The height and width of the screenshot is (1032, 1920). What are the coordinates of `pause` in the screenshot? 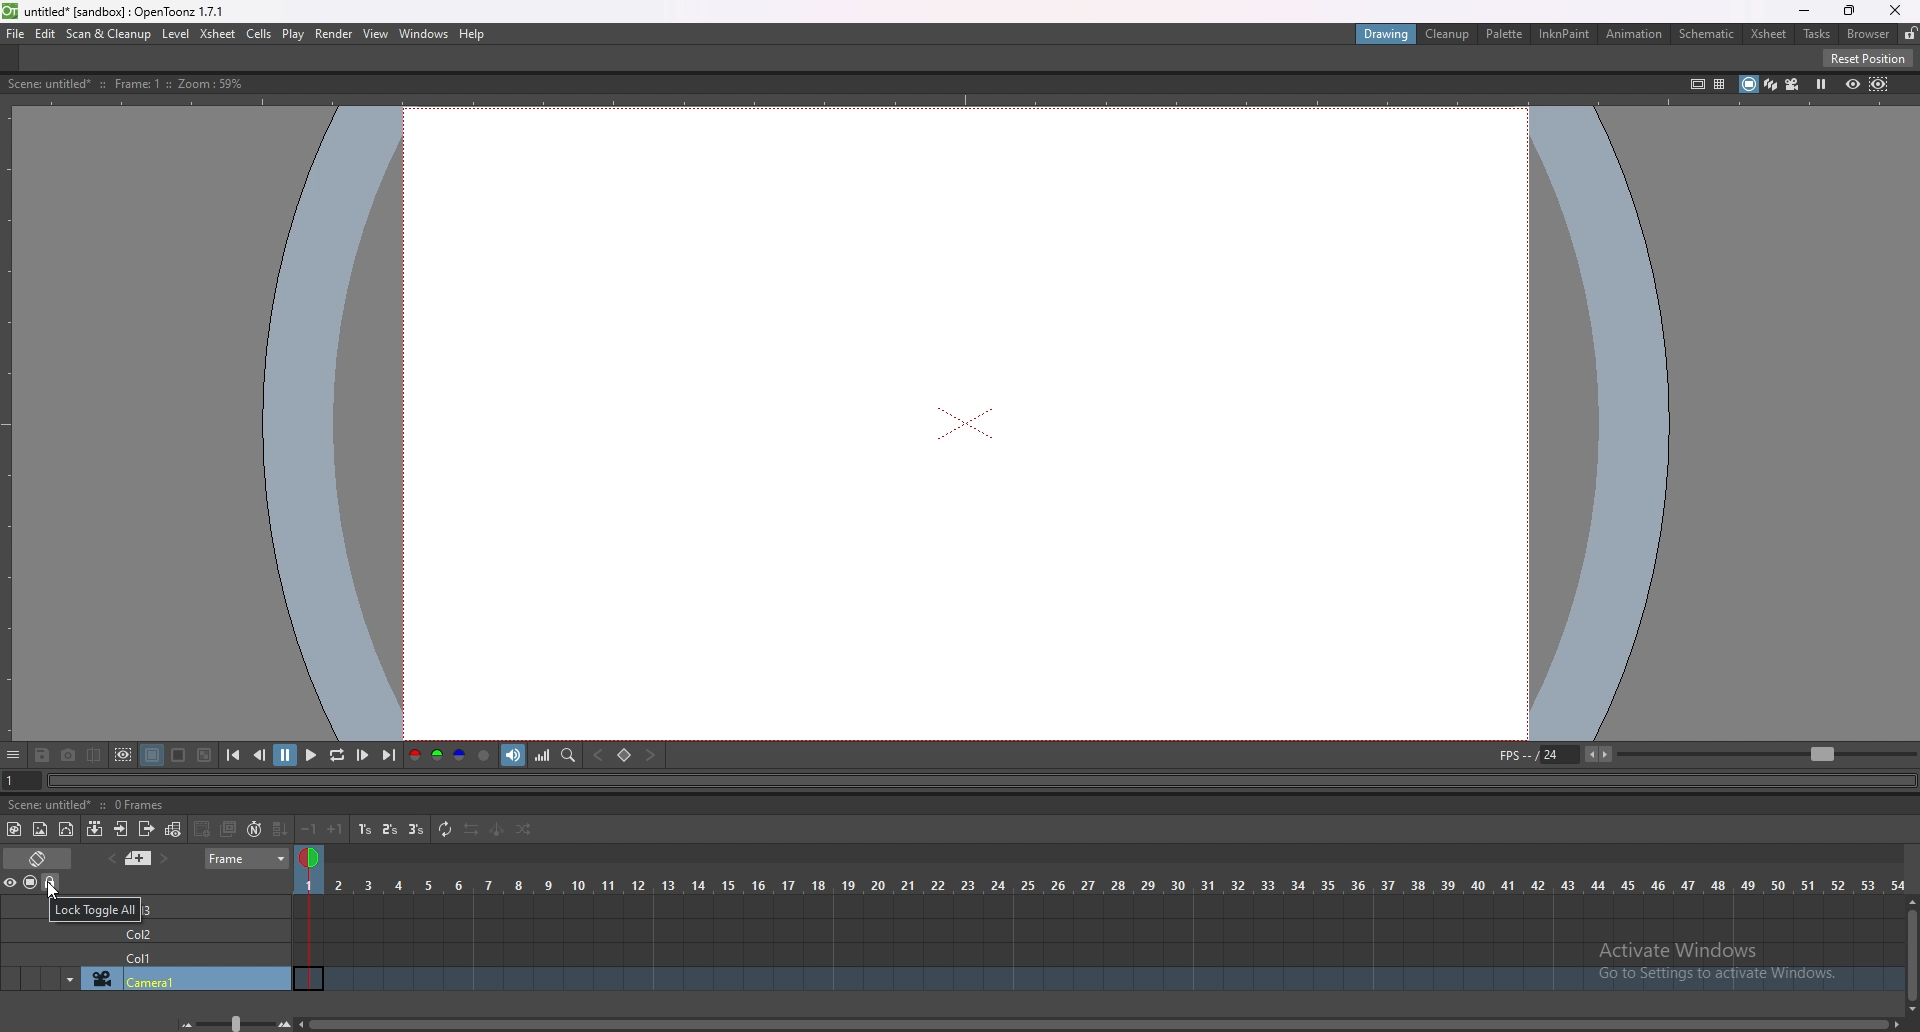 It's located at (286, 755).